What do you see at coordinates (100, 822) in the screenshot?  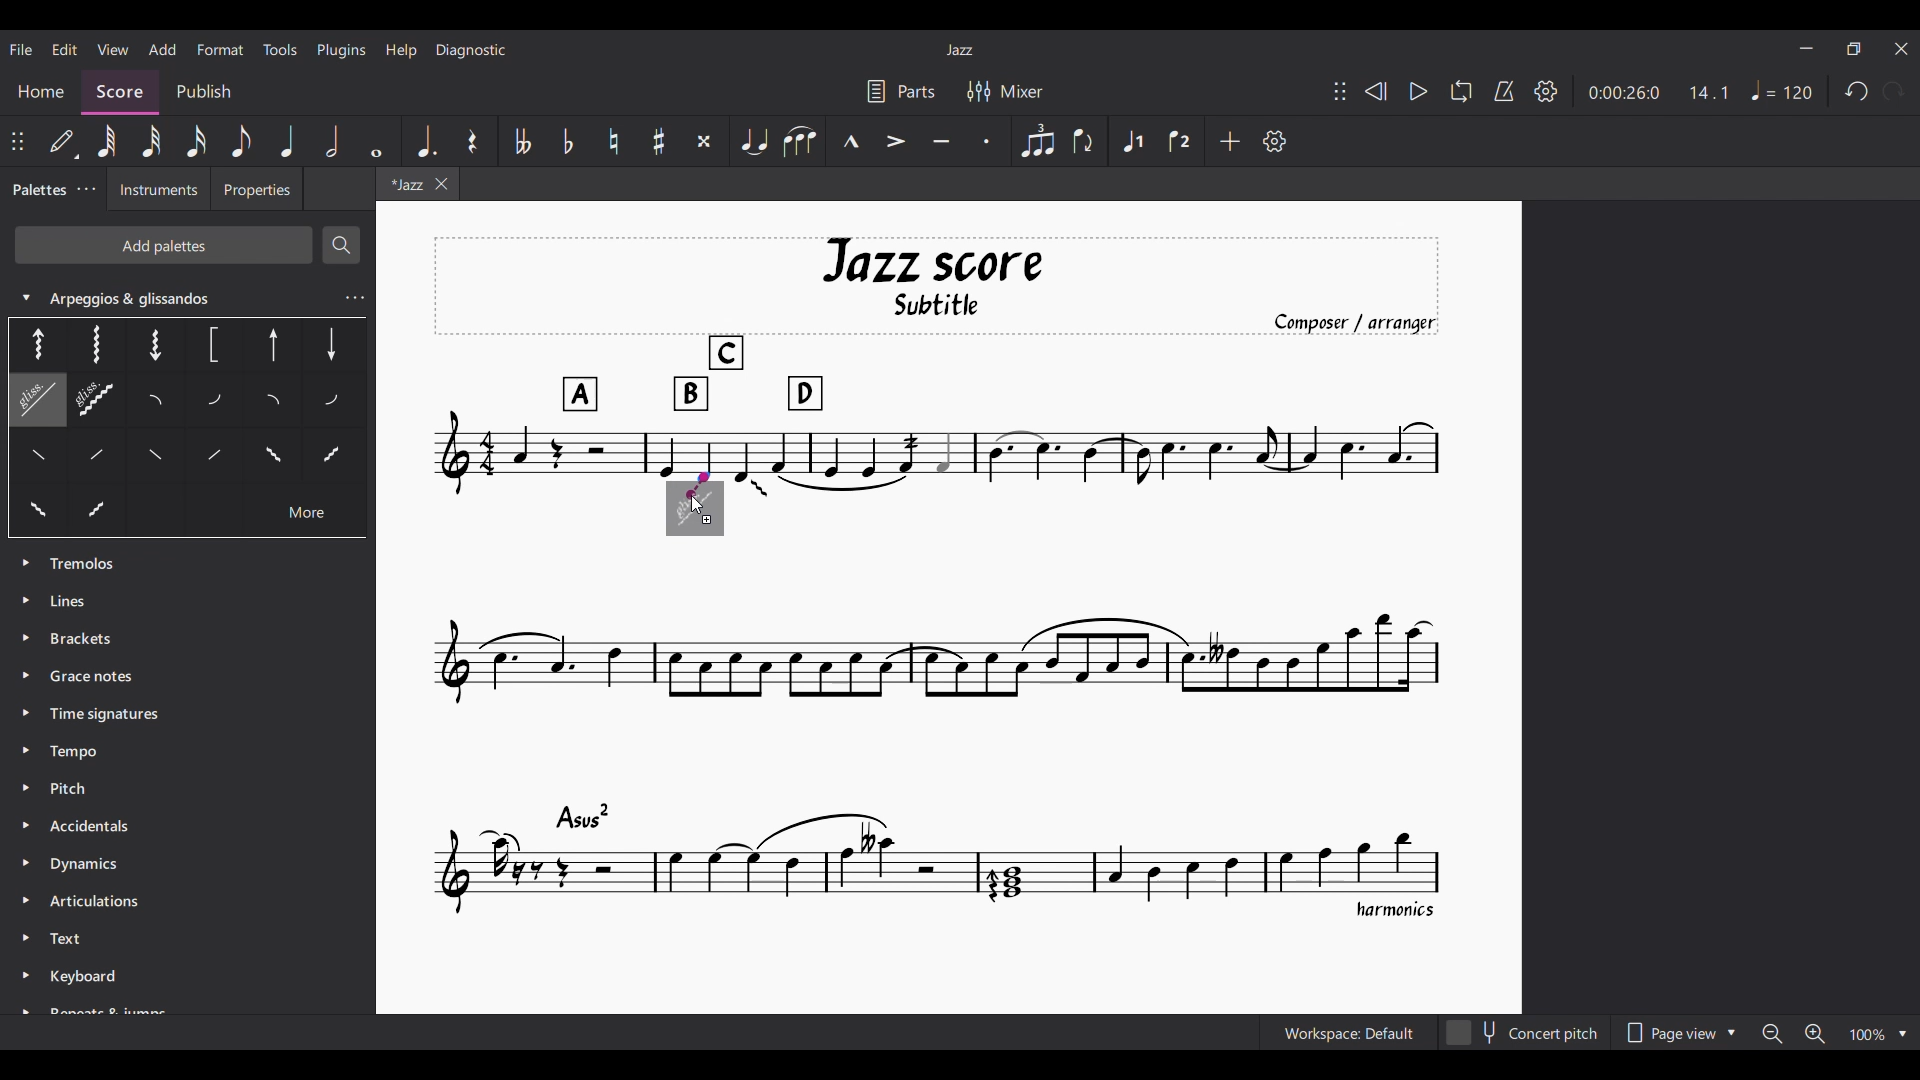 I see `Accidentals` at bounding box center [100, 822].